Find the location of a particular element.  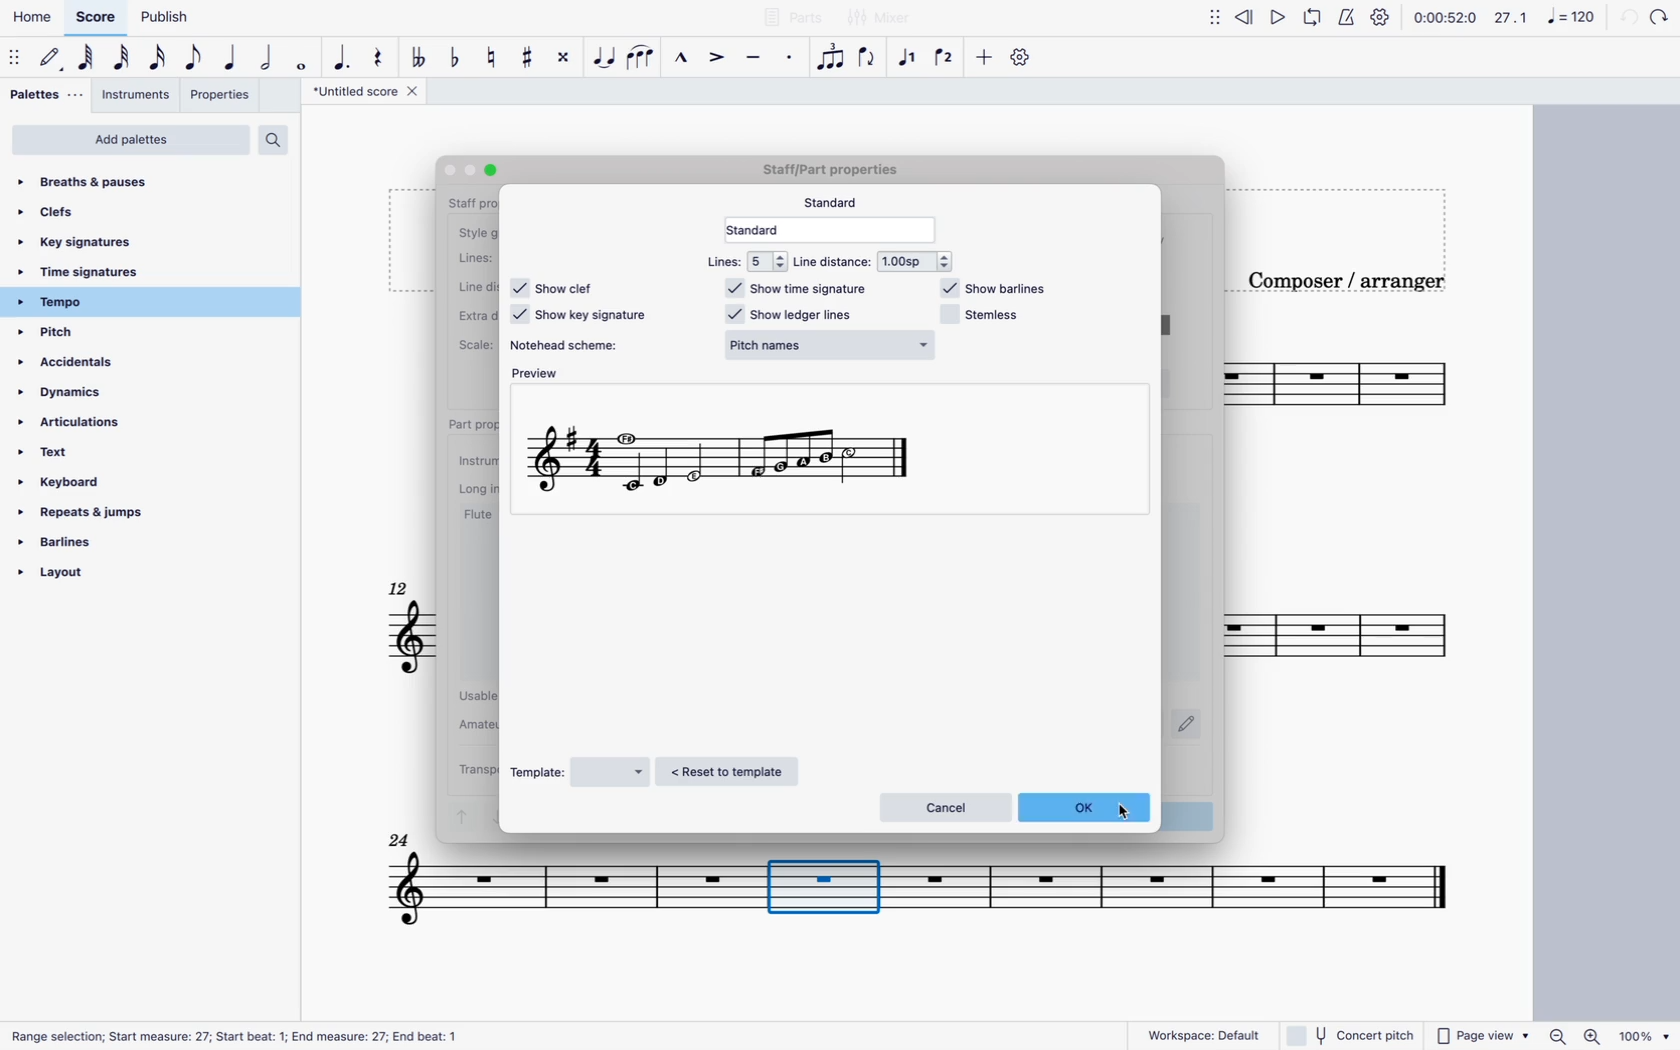

score title is located at coordinates (372, 93).